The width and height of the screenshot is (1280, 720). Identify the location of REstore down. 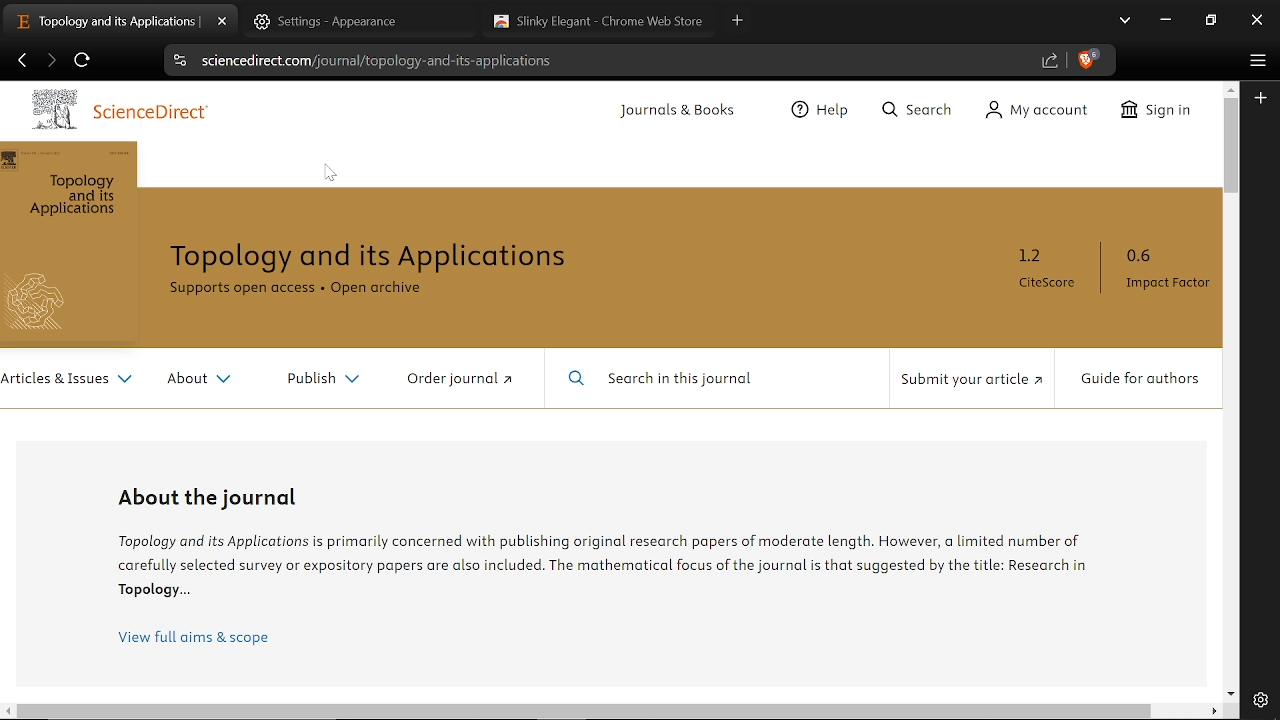
(1213, 21).